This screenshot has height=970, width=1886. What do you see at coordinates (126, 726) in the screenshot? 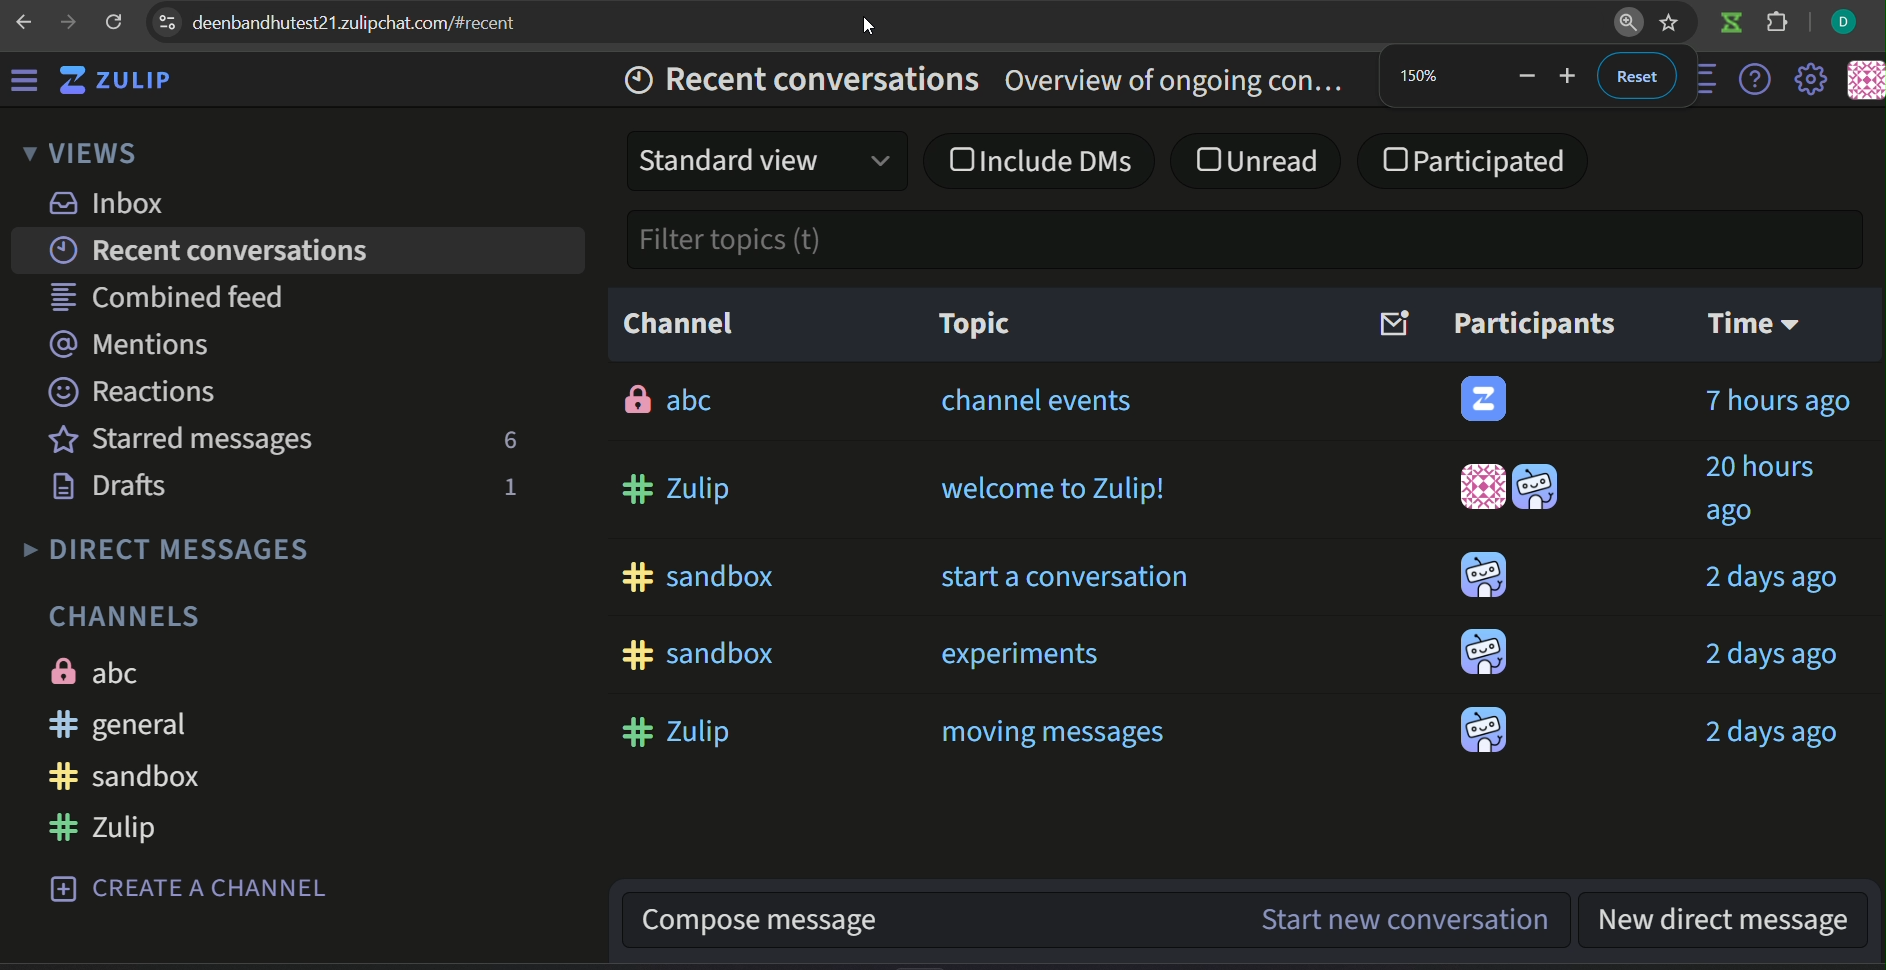
I see `#general` at bounding box center [126, 726].